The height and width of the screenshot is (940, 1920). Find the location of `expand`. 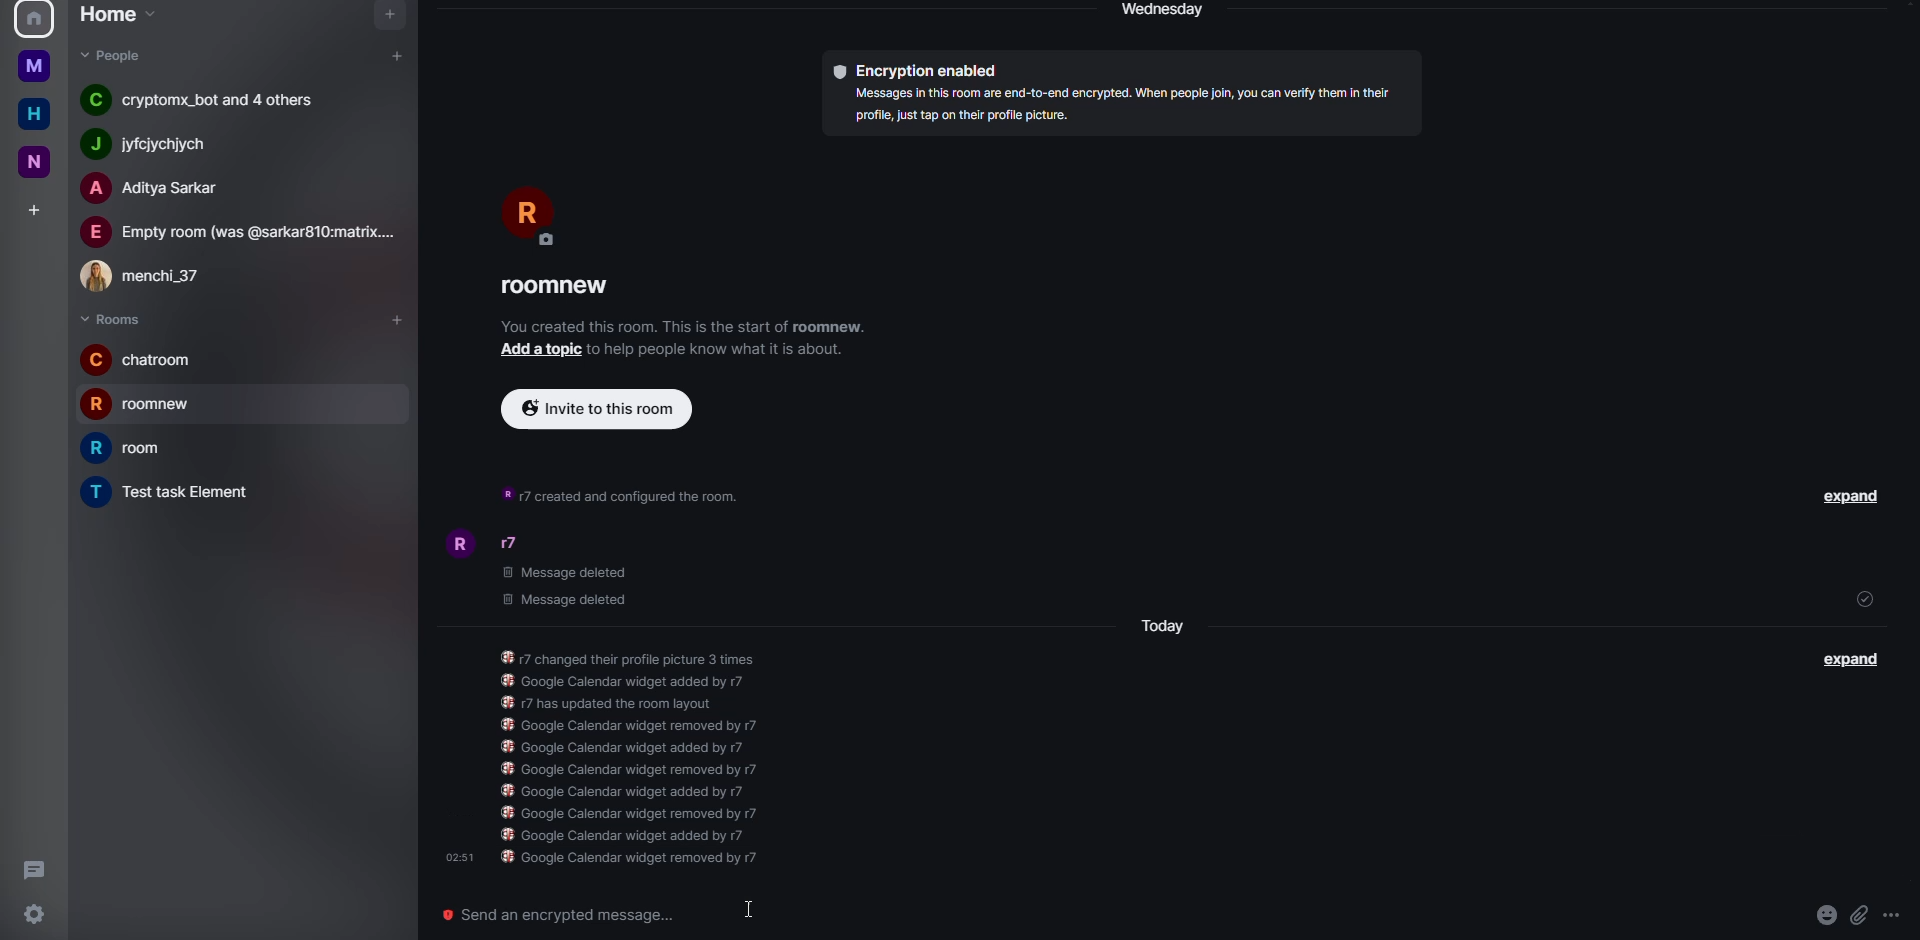

expand is located at coordinates (1848, 498).